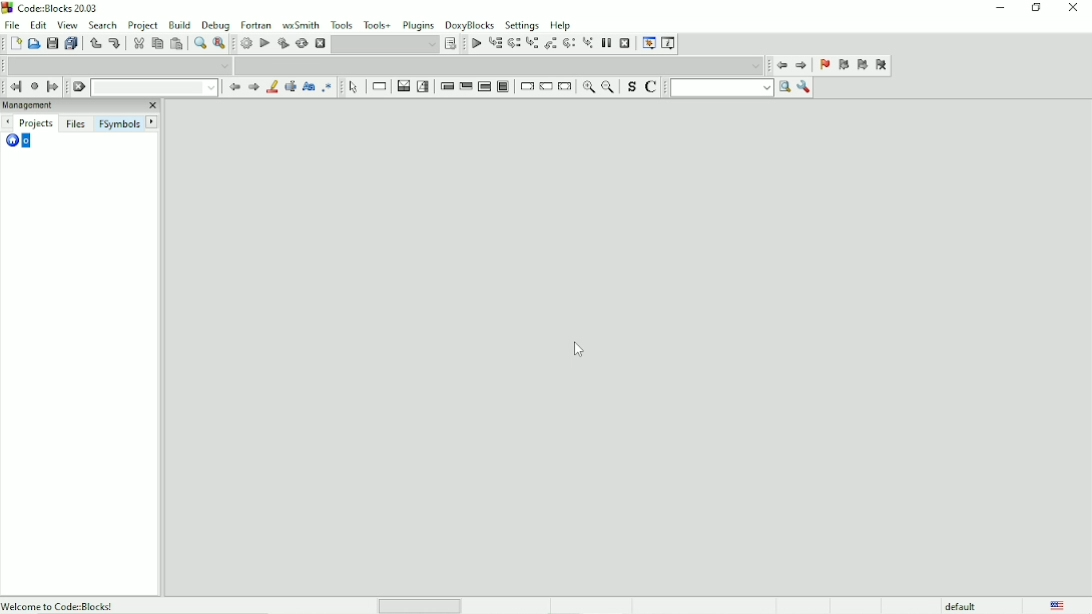  I want to click on Last jump, so click(34, 86).